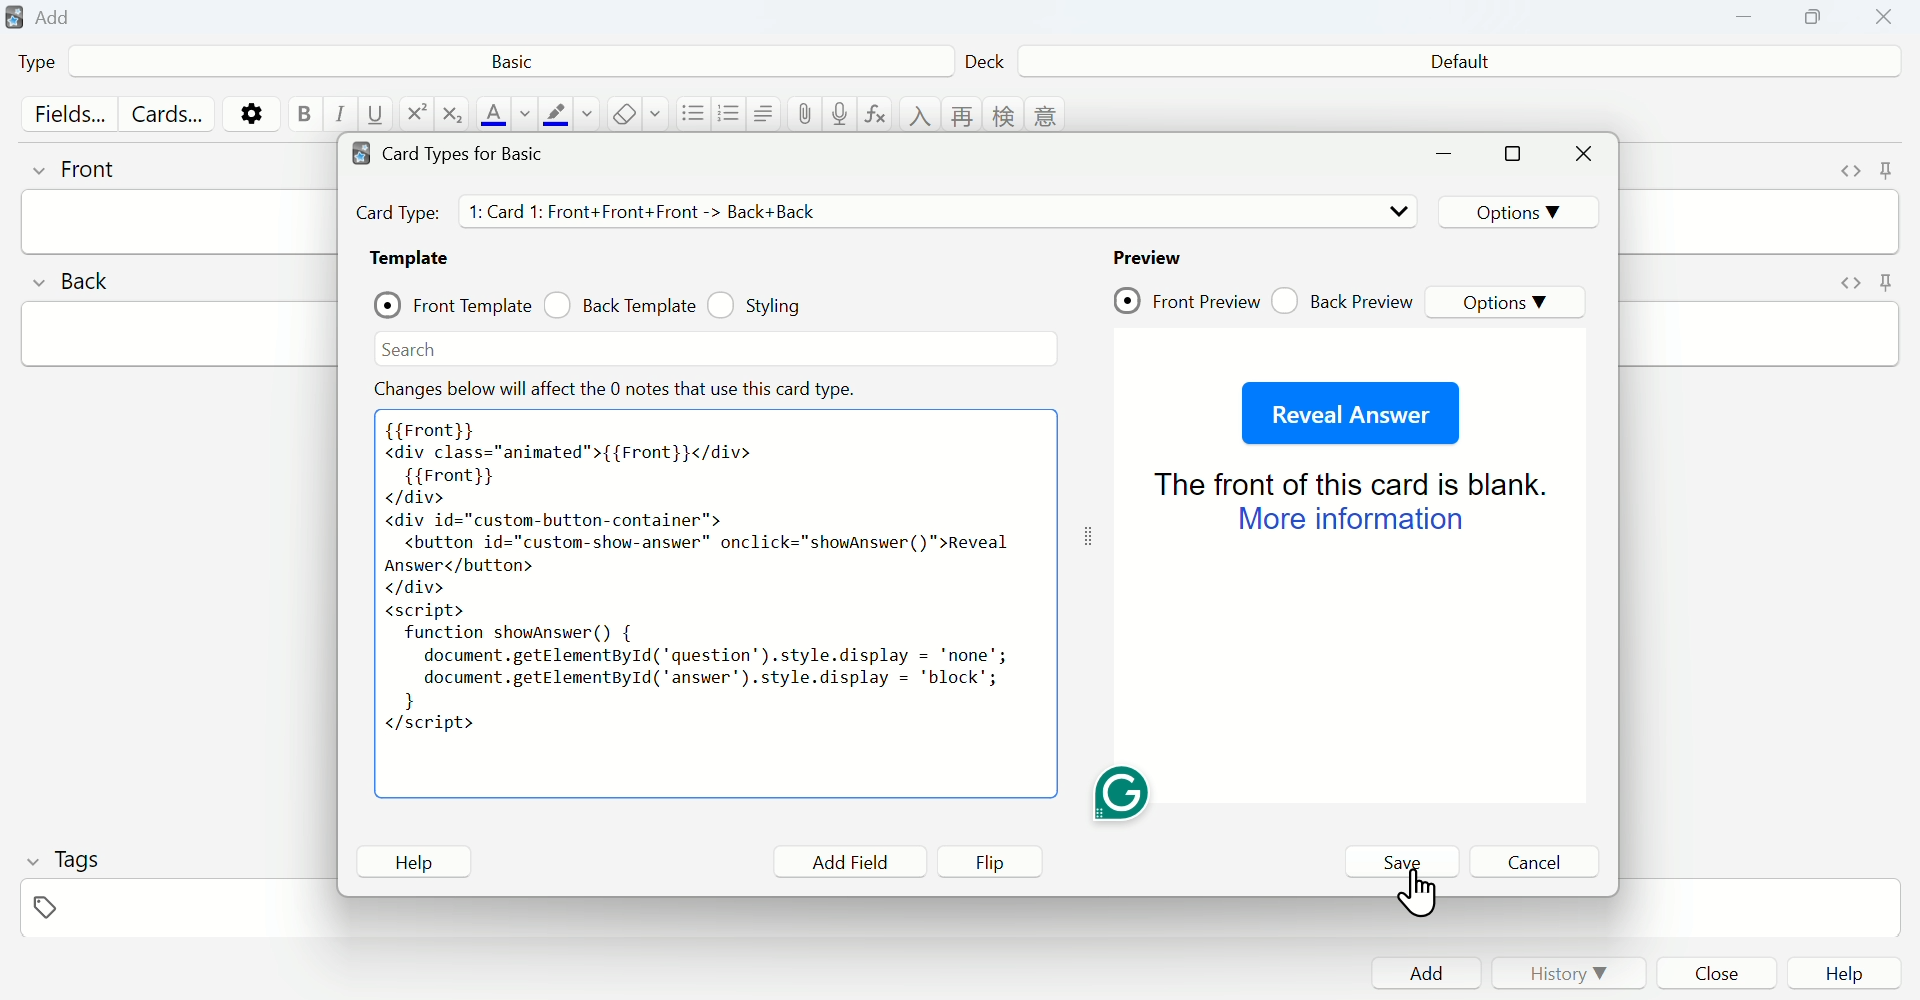 This screenshot has height=1000, width=1920. Describe the element at coordinates (340, 114) in the screenshot. I see `italic text` at that location.